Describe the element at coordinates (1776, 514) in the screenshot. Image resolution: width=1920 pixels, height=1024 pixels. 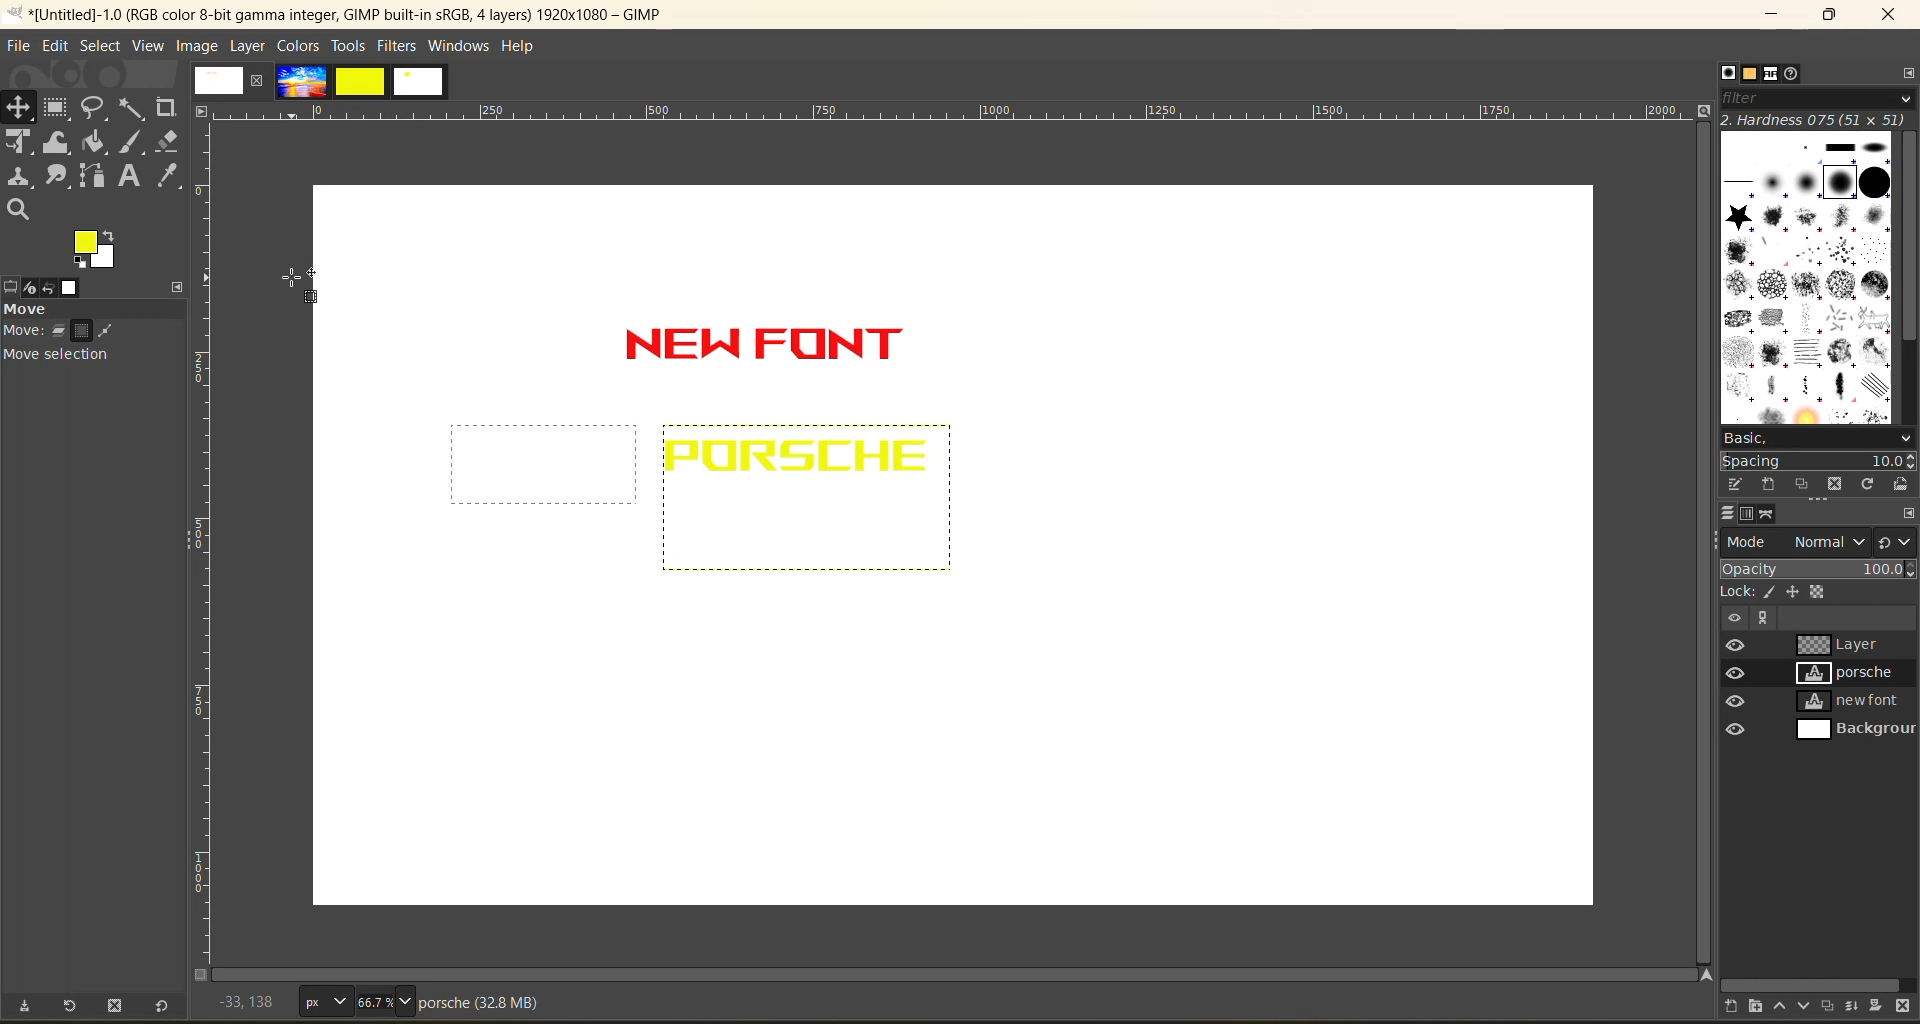
I see `paths` at that location.